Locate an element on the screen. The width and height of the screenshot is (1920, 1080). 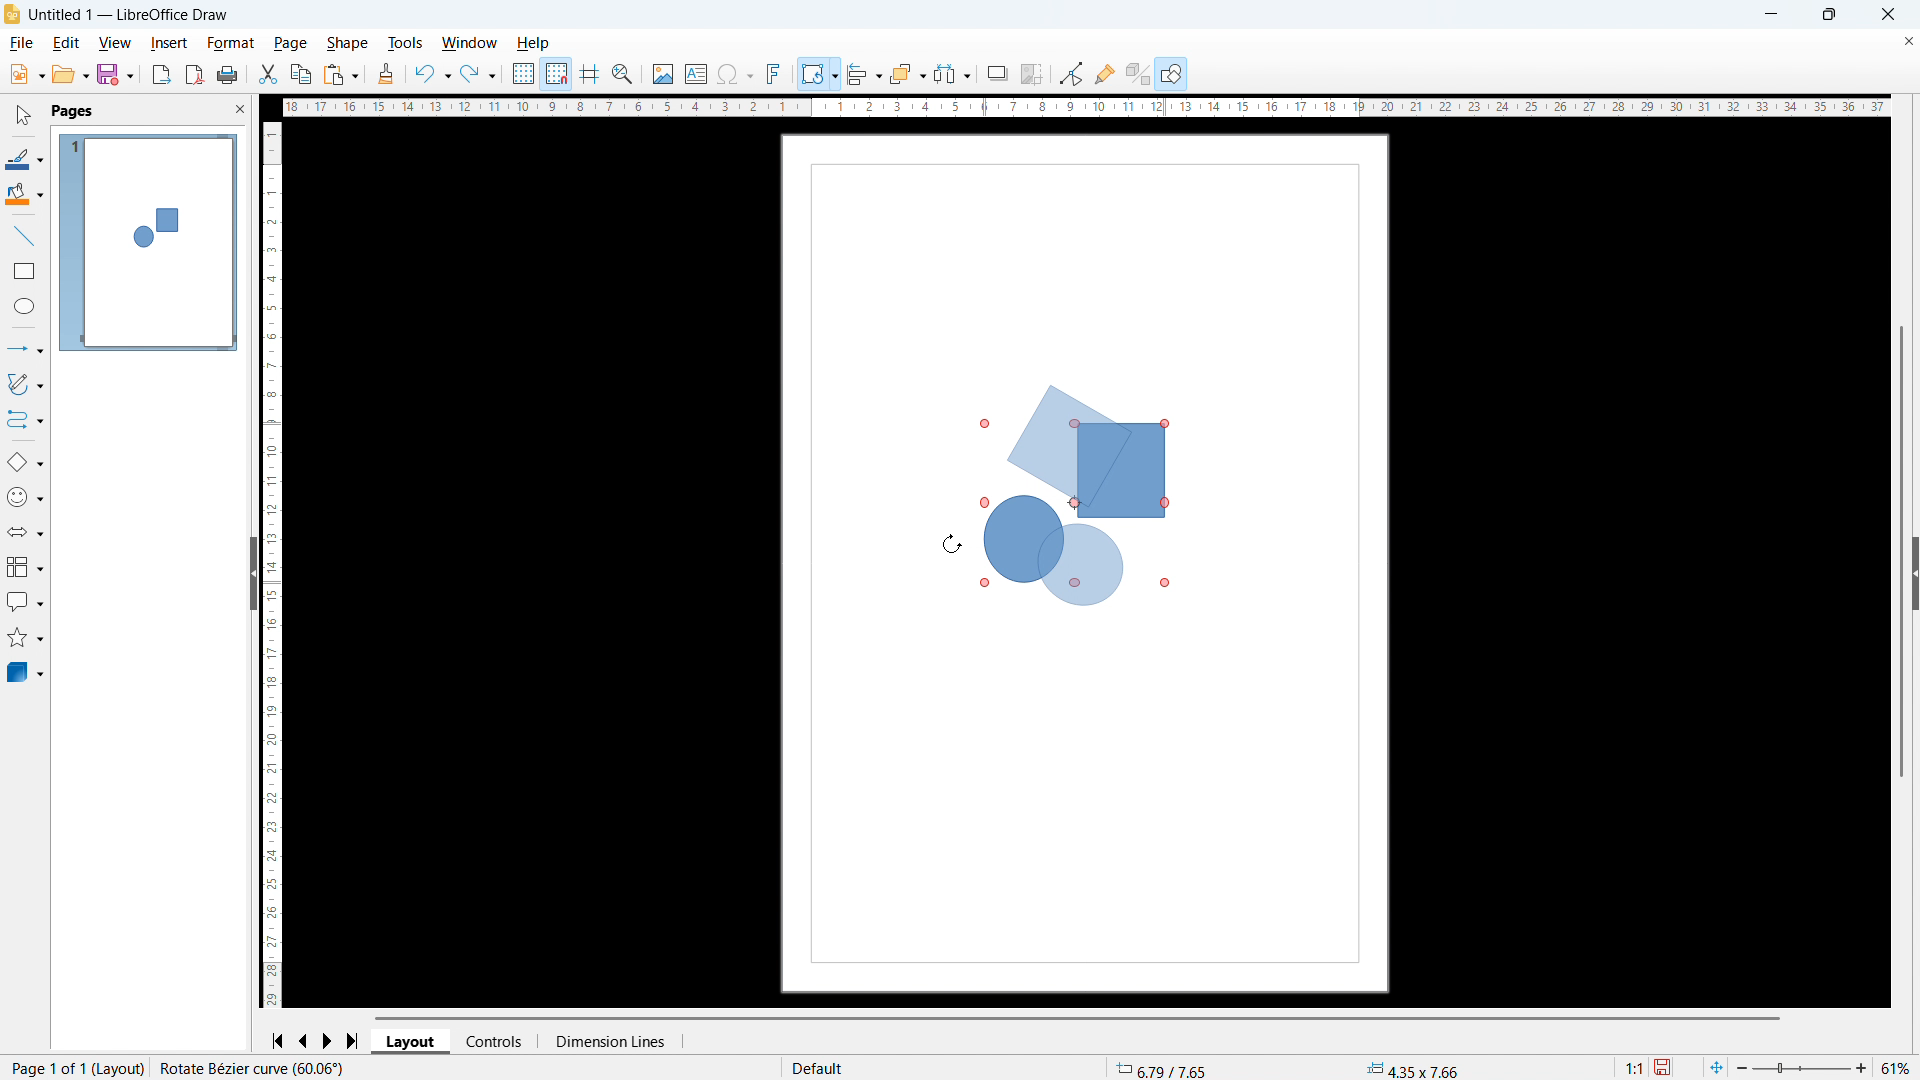
Object dimensions  is located at coordinates (1413, 1070).